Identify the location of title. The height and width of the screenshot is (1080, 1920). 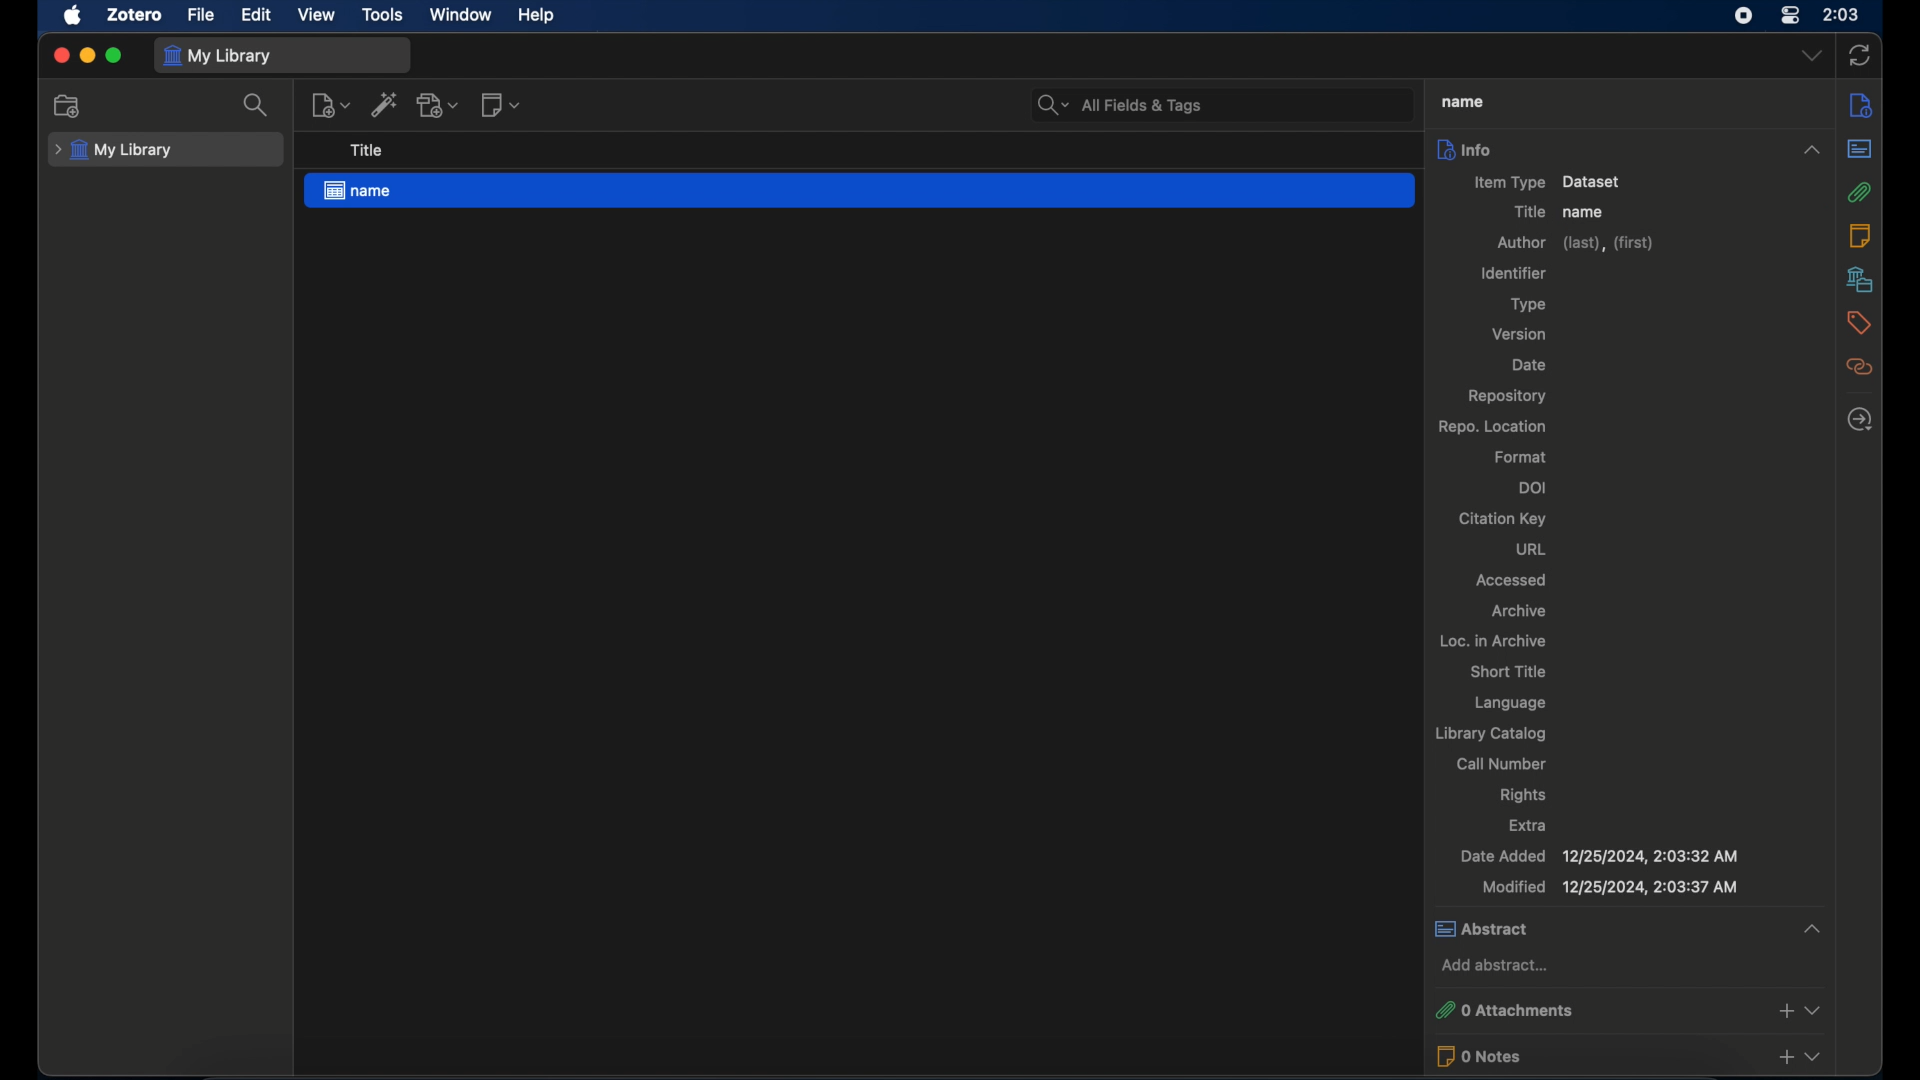
(1529, 212).